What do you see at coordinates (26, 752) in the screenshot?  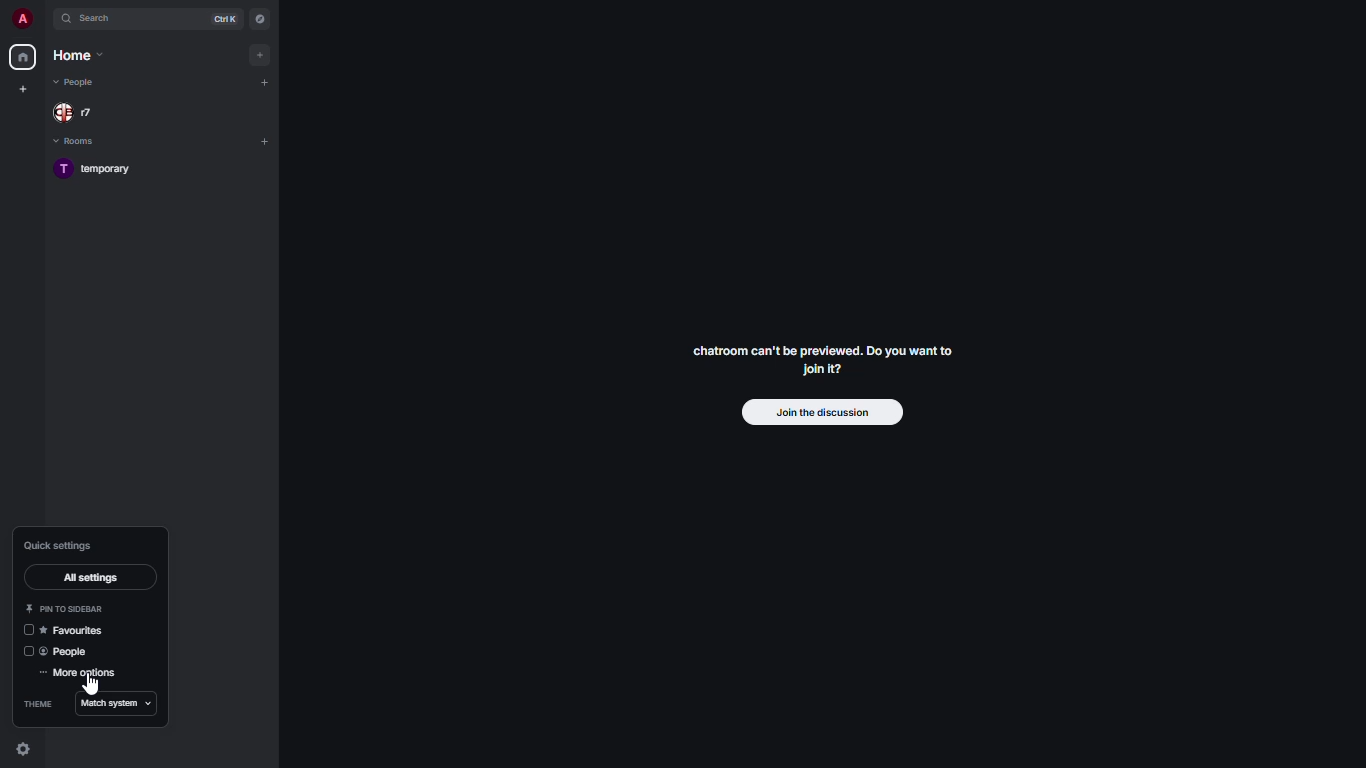 I see `cursor` at bounding box center [26, 752].